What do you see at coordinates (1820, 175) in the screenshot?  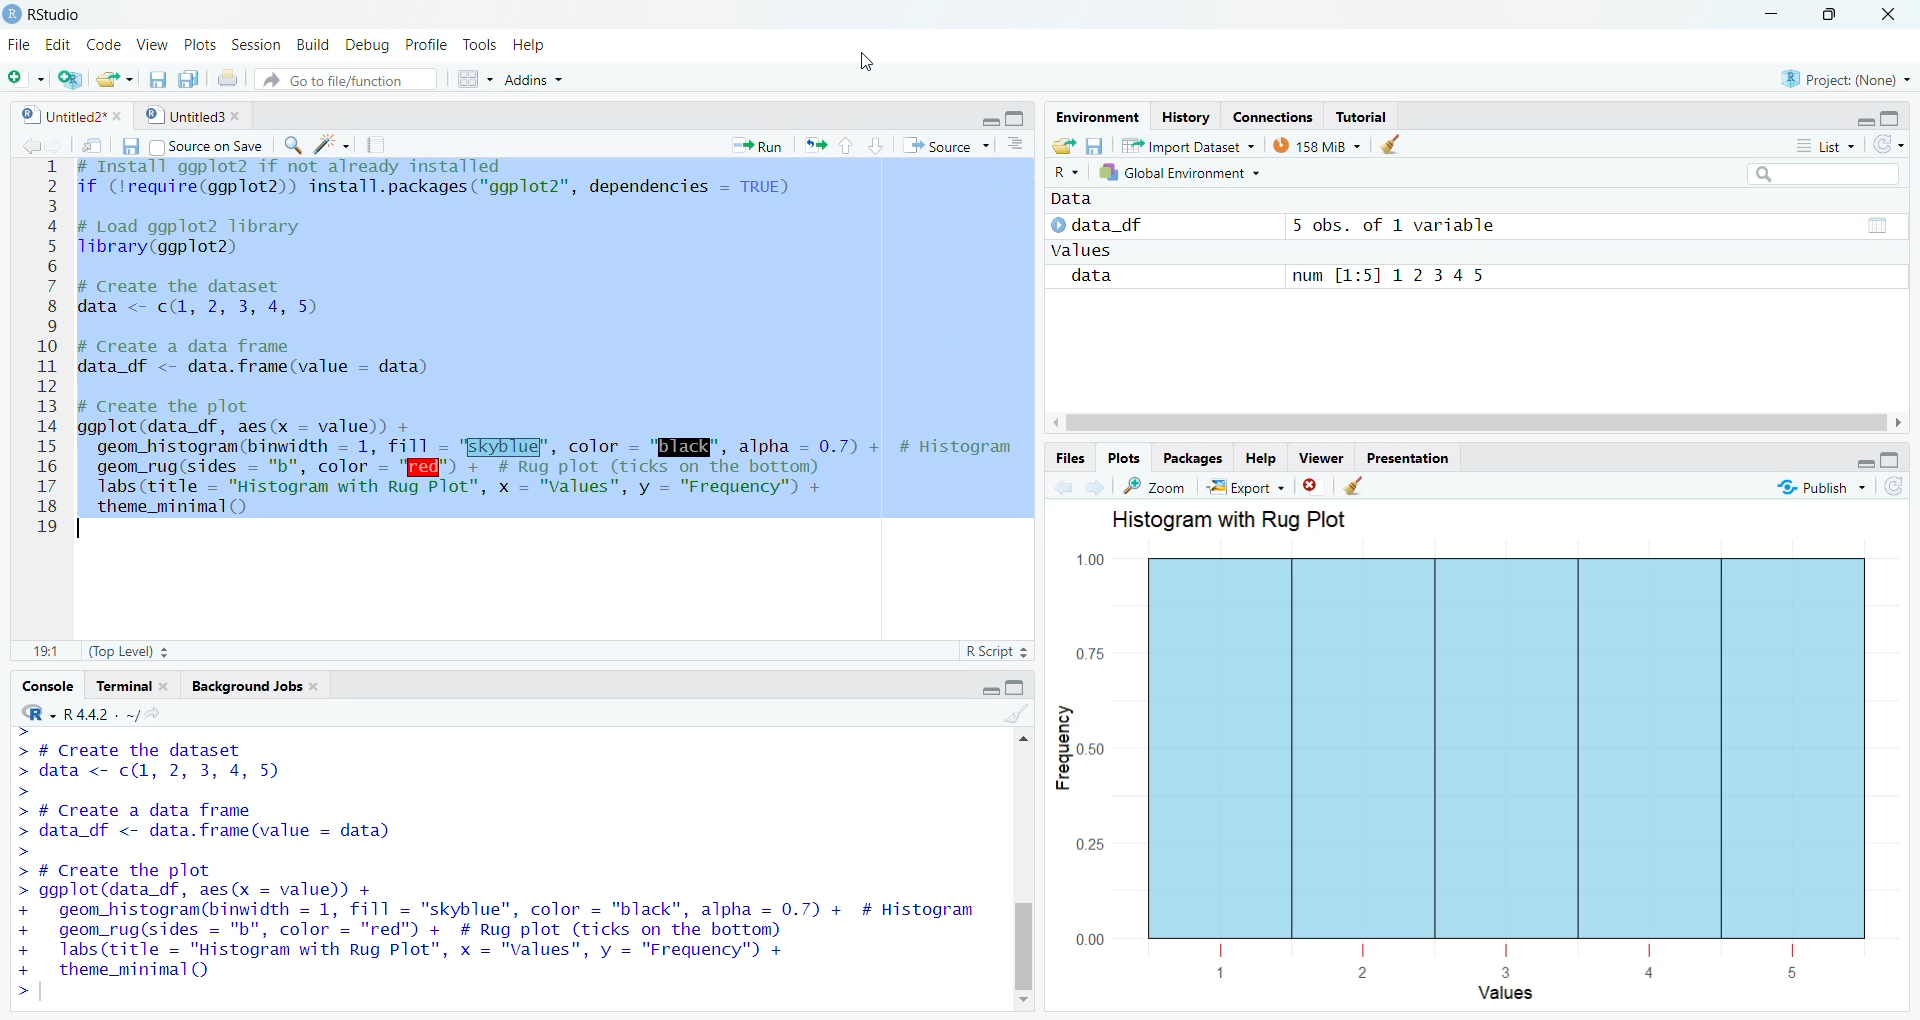 I see `search` at bounding box center [1820, 175].